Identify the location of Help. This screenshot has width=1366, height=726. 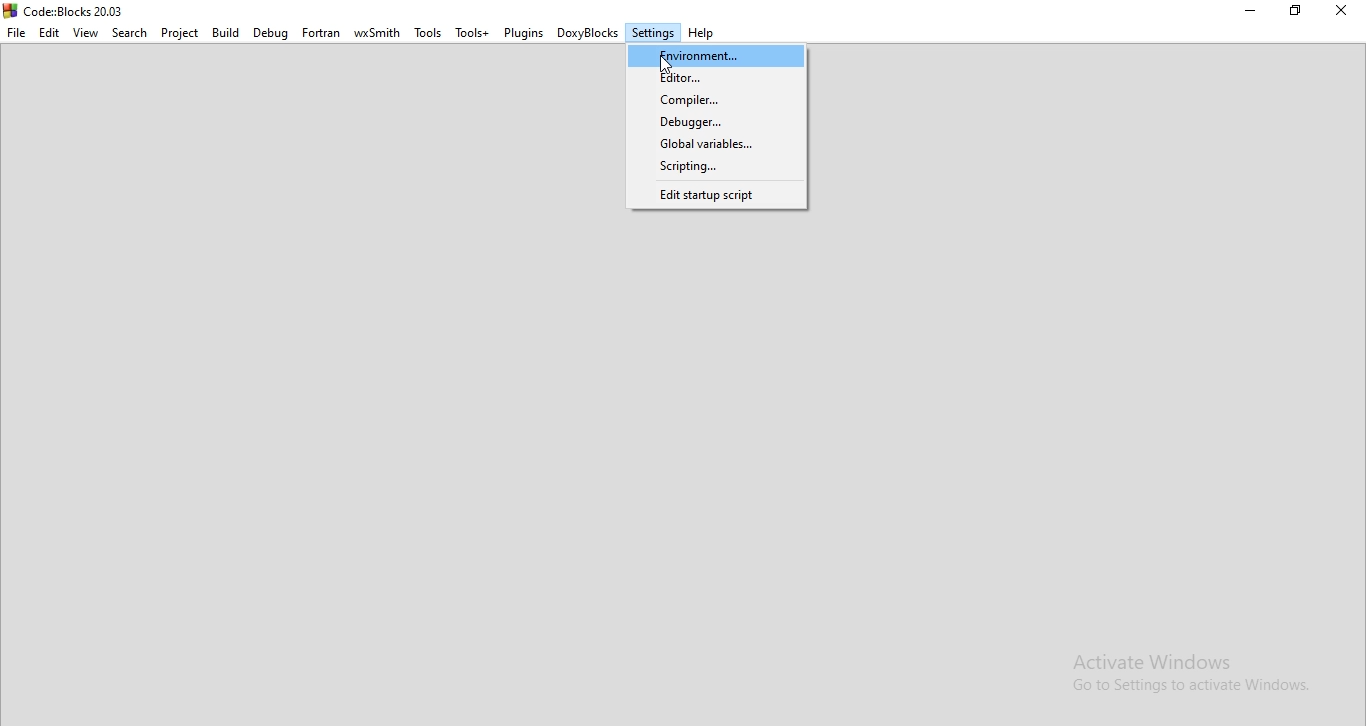
(703, 35).